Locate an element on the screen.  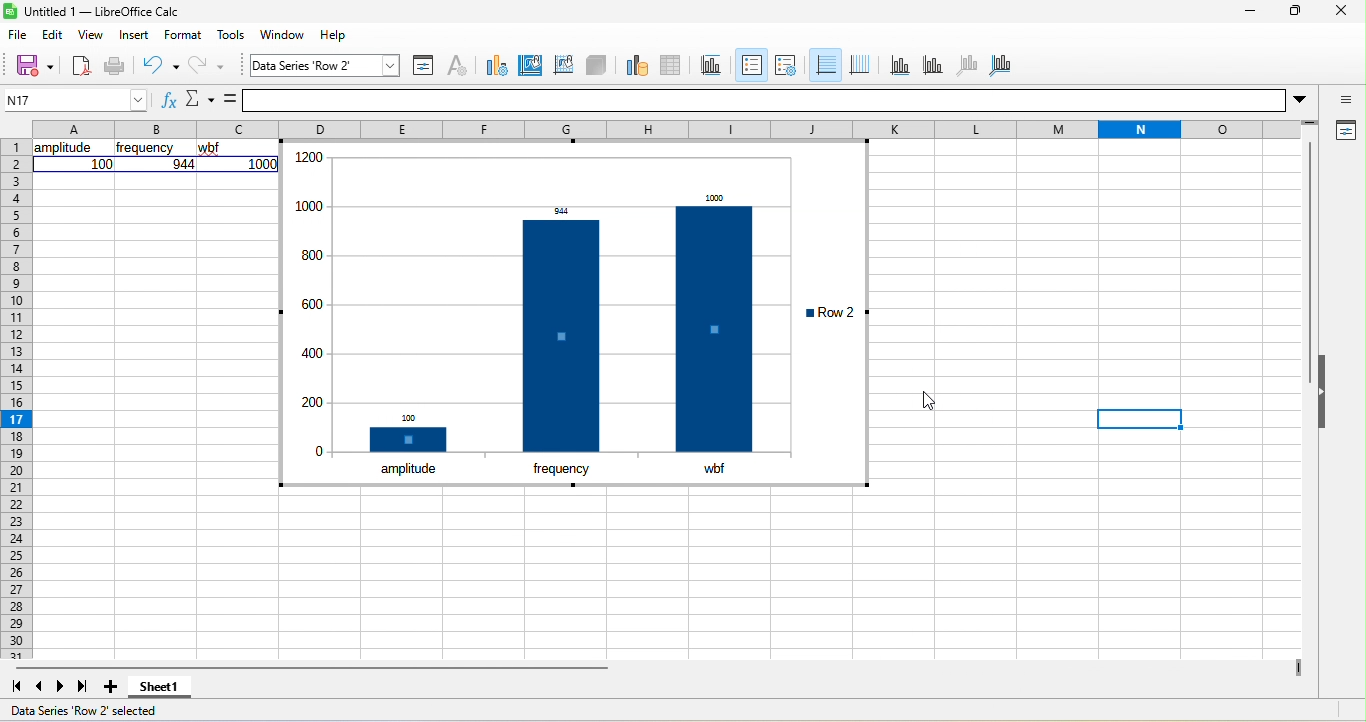
1000 is located at coordinates (263, 164).